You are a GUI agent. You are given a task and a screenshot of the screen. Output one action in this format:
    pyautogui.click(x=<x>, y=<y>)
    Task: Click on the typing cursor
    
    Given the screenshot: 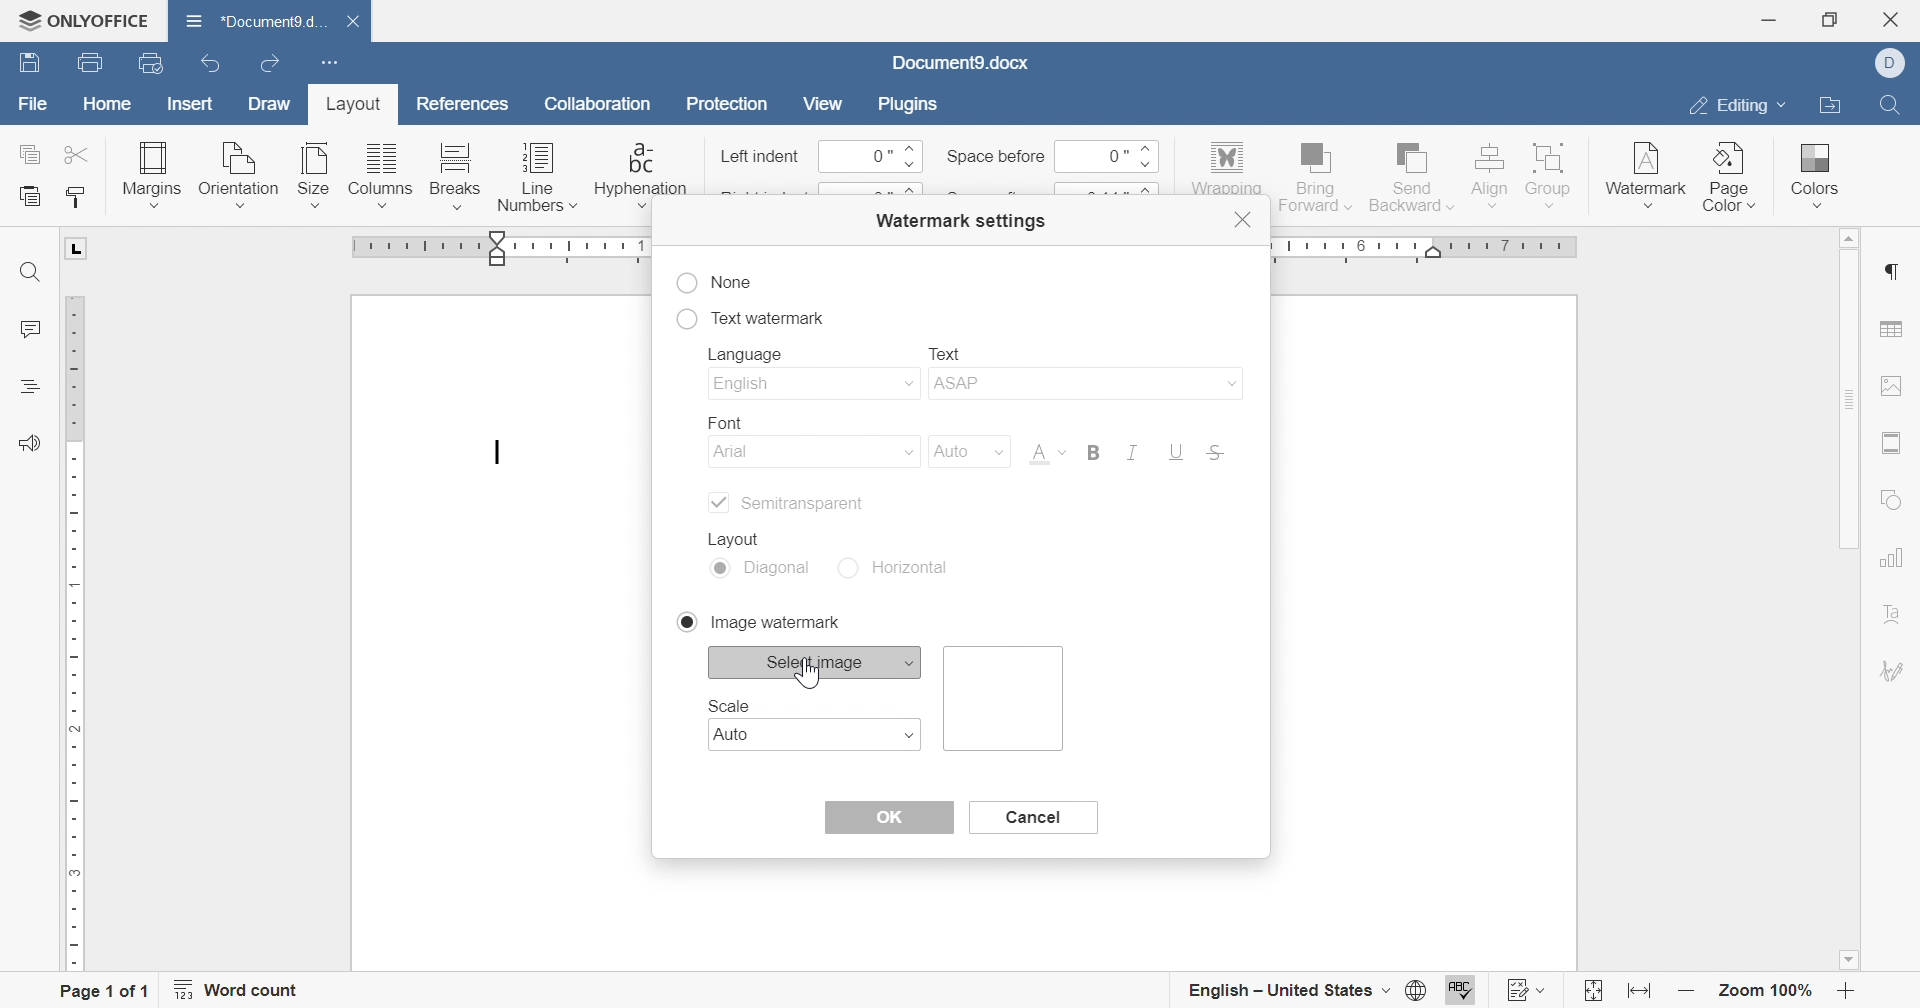 What is the action you would take?
    pyautogui.click(x=498, y=454)
    